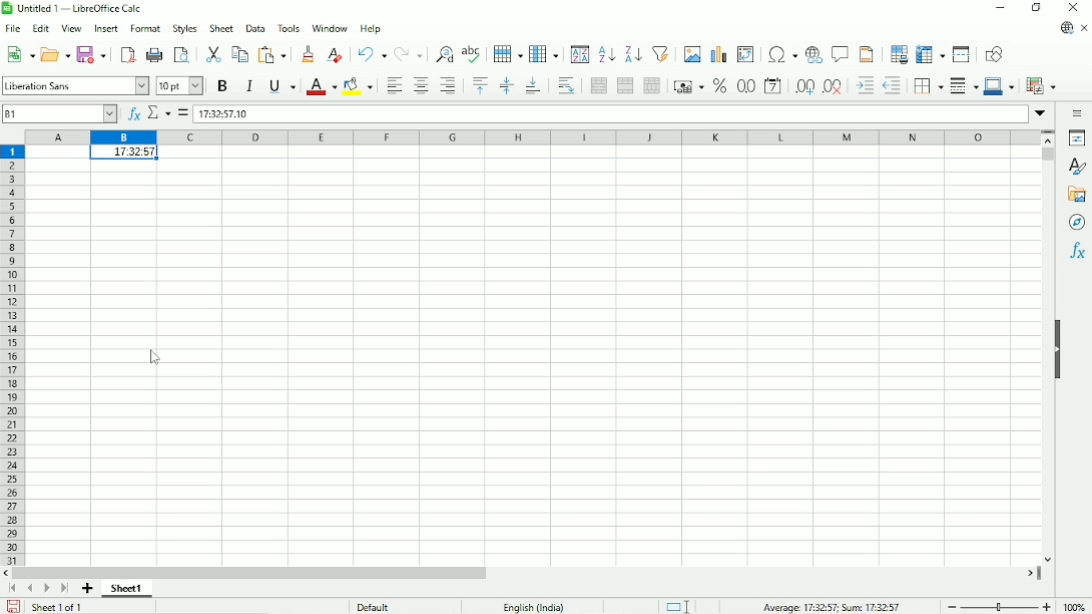 The image size is (1092, 614). I want to click on Cut, so click(214, 54).